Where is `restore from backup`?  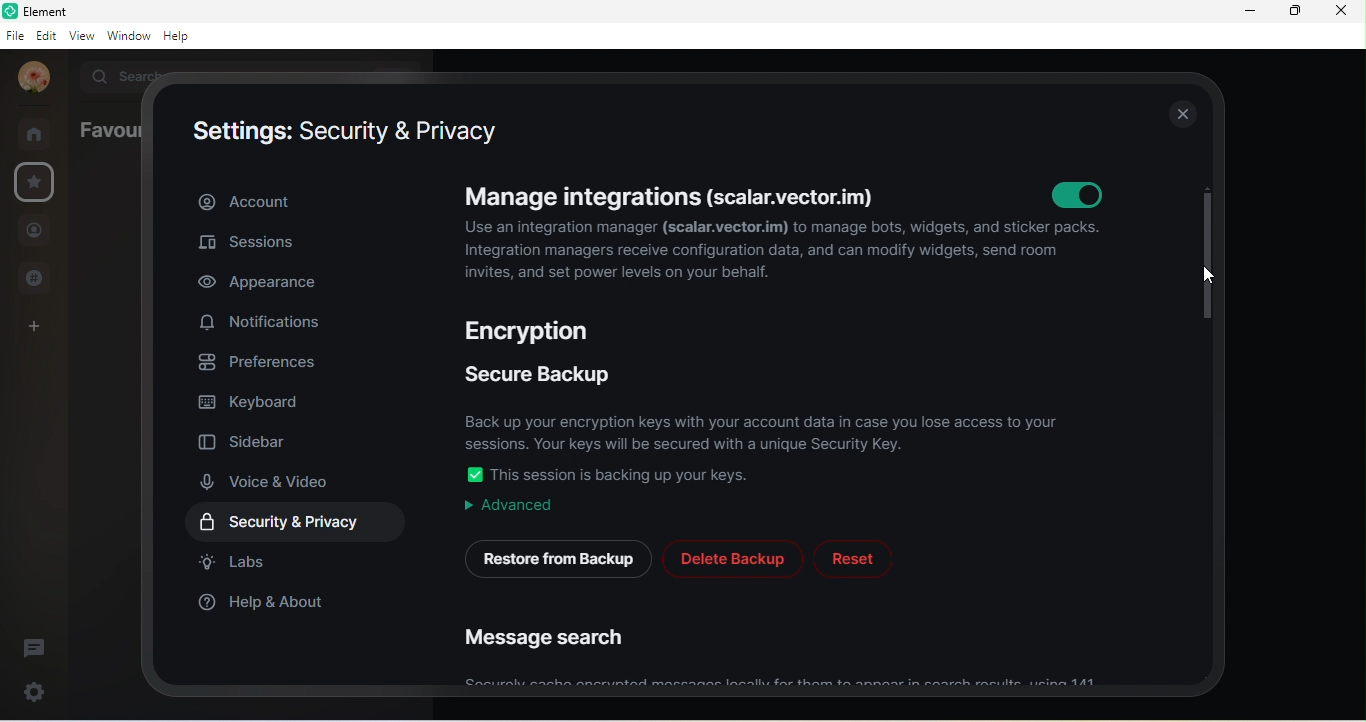 restore from backup is located at coordinates (555, 558).